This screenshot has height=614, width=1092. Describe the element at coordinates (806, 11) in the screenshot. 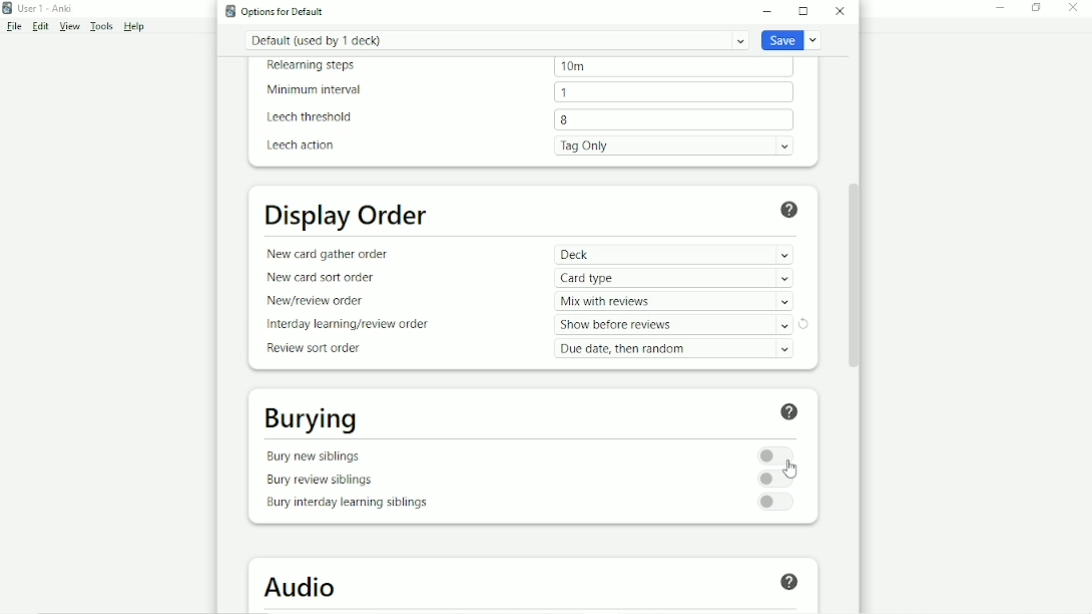

I see `Maximize` at that location.